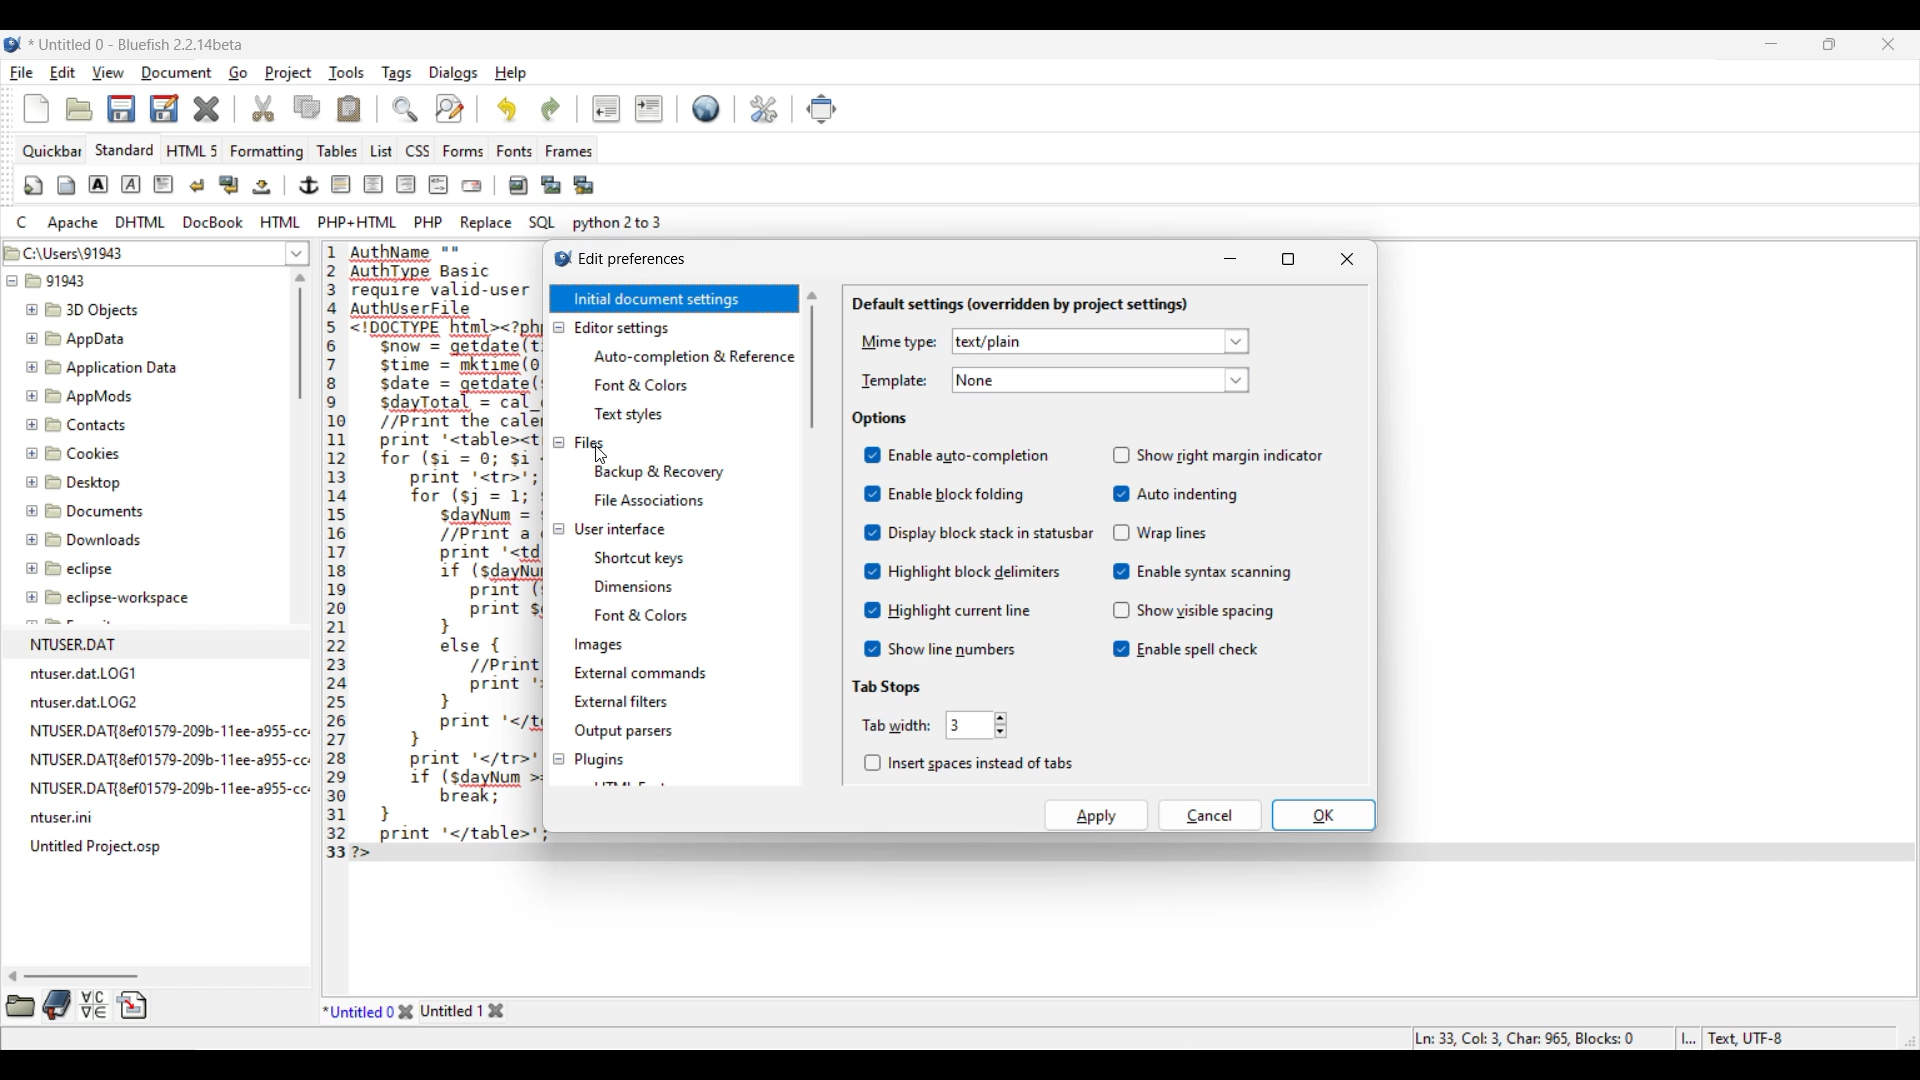  I want to click on Image and text edit tools, so click(312, 184).